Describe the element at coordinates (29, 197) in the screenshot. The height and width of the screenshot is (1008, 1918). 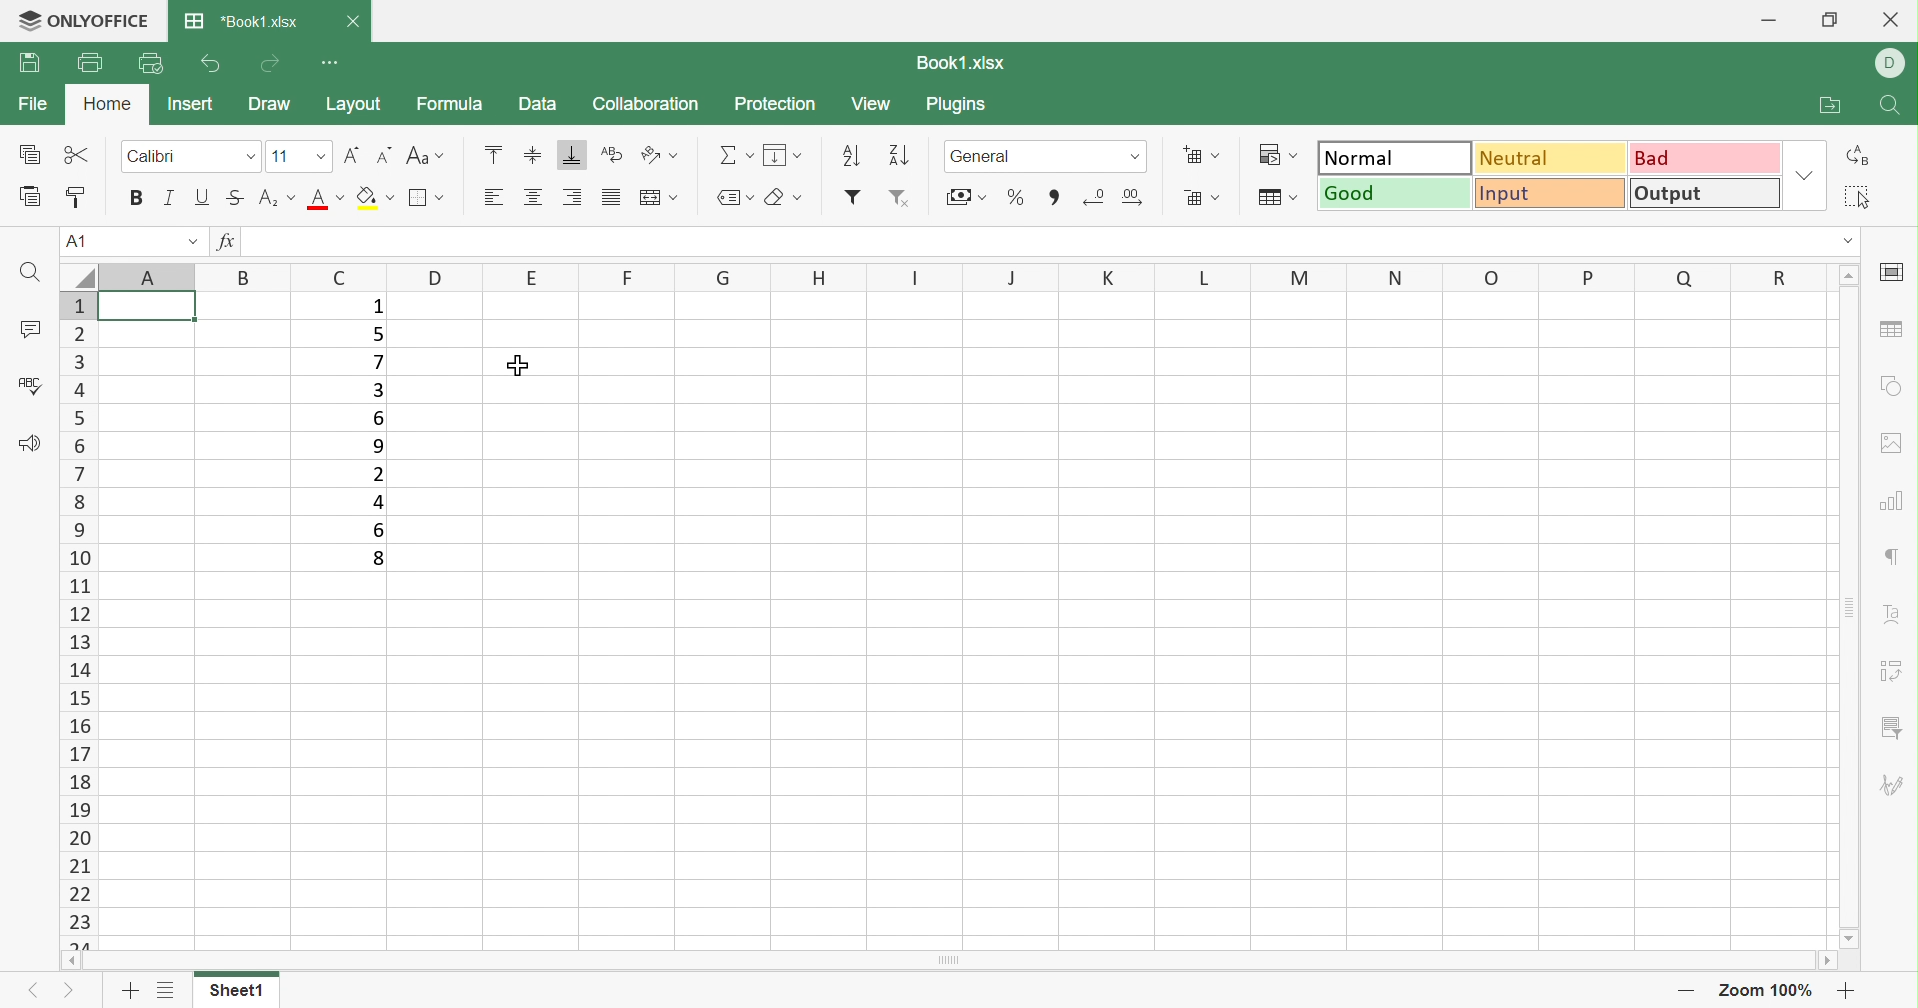
I see `Paste` at that location.